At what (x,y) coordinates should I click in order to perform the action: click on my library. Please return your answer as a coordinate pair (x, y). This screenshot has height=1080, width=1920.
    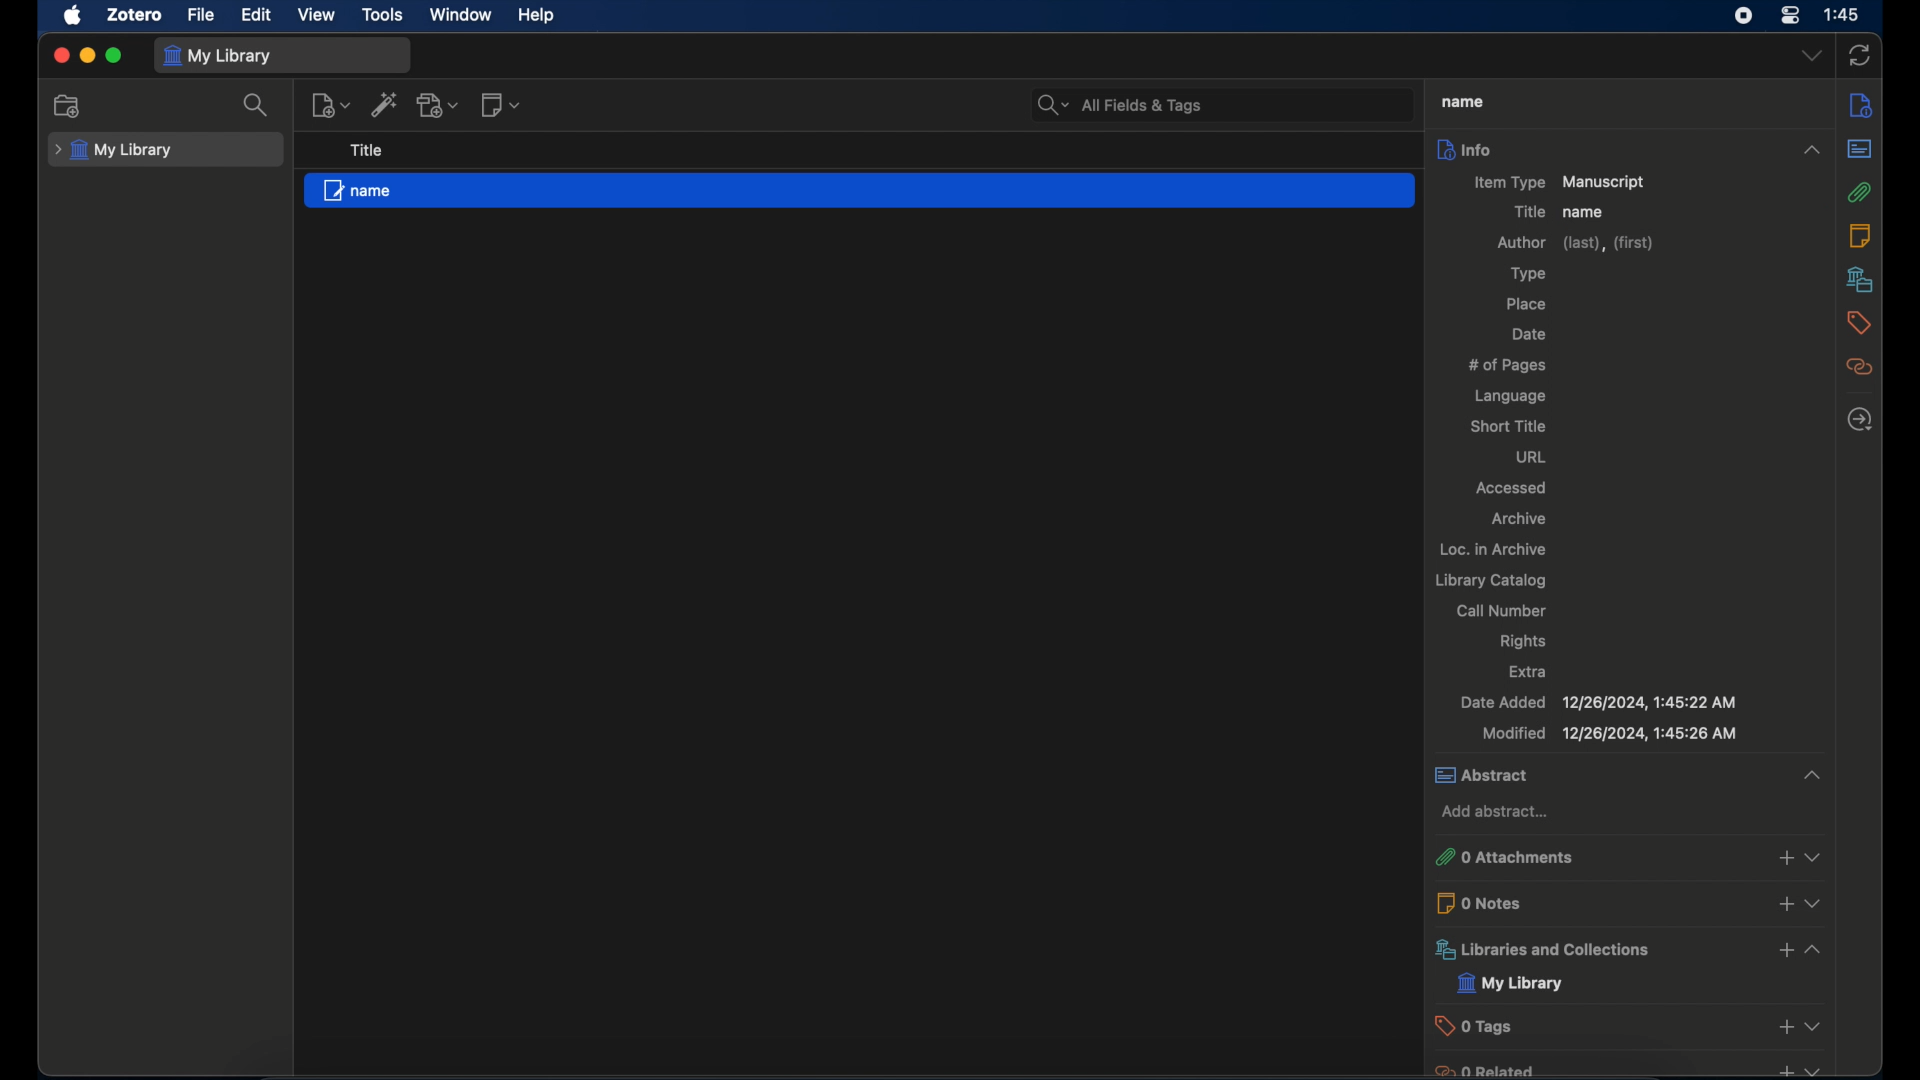
    Looking at the image, I should click on (1510, 984).